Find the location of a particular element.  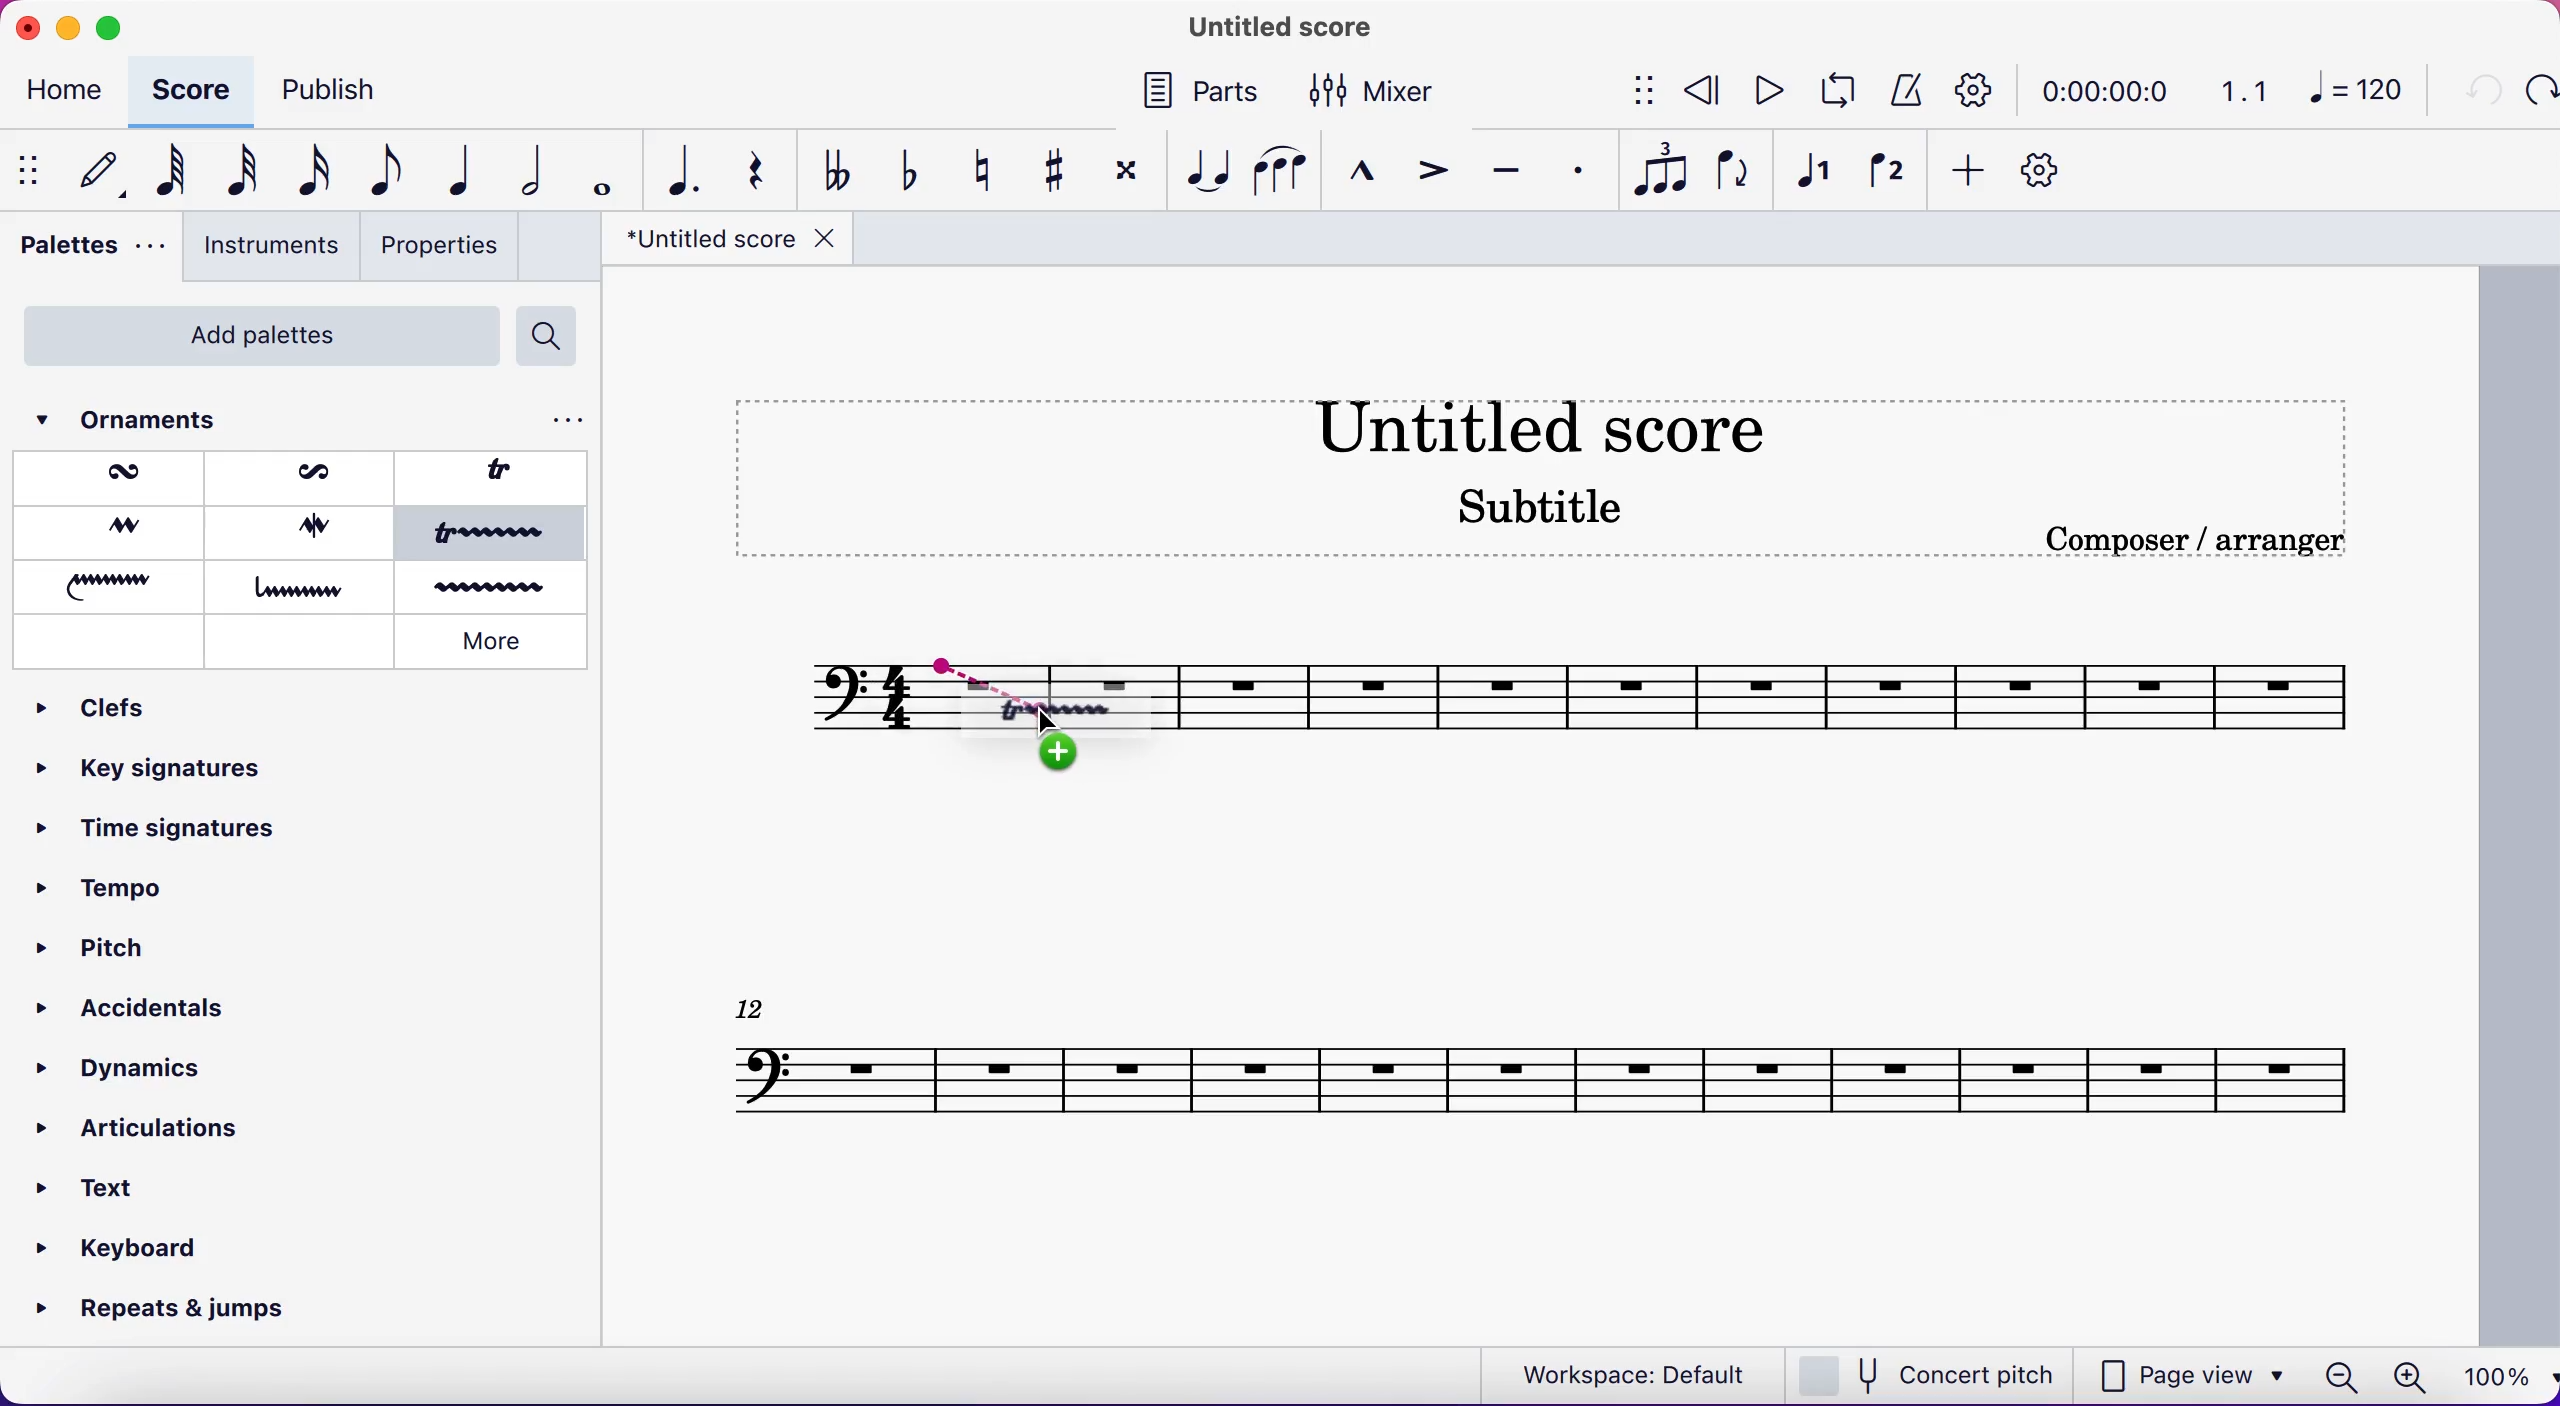

more is located at coordinates (497, 644).